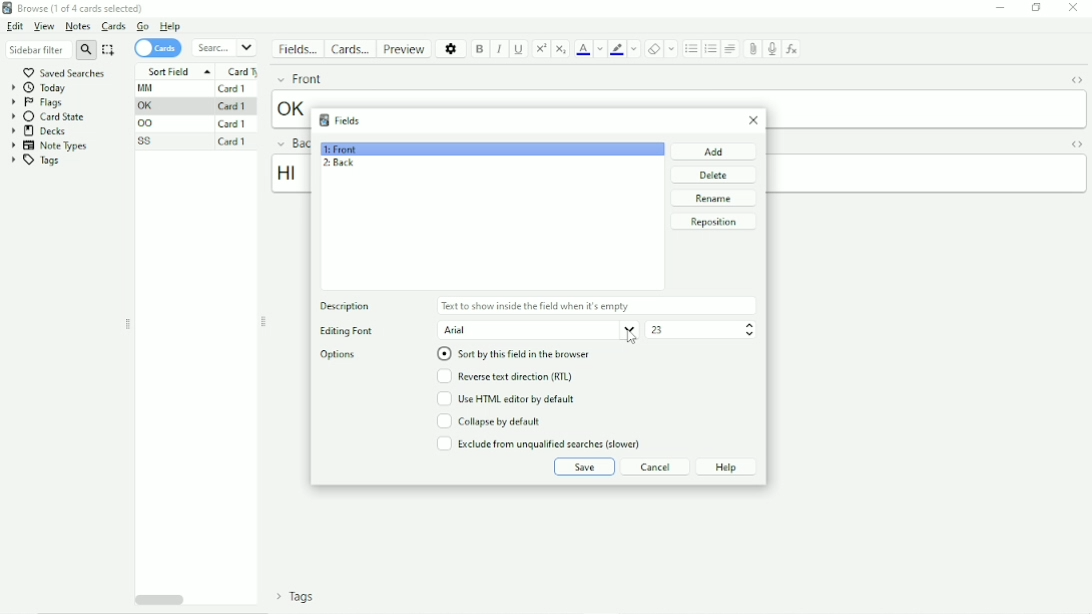 The height and width of the screenshot is (614, 1092). I want to click on Front, so click(297, 79).